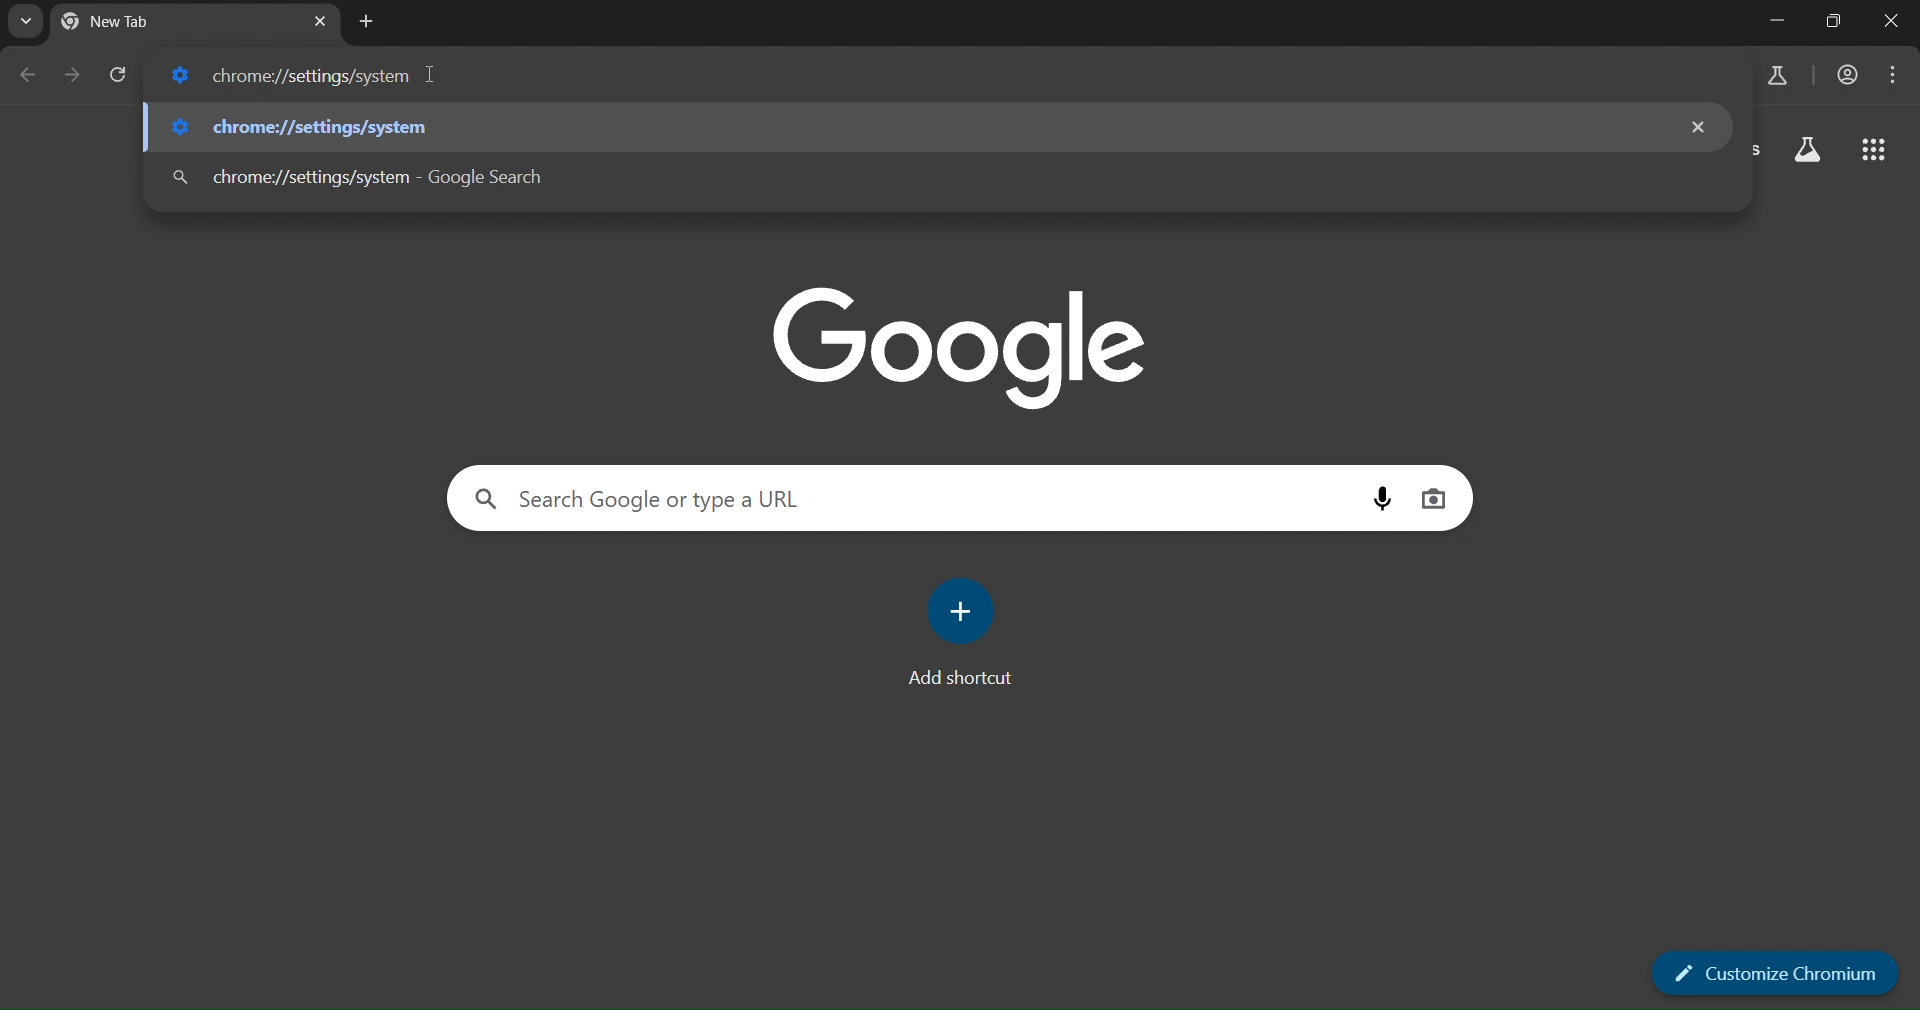 The image size is (1920, 1010). I want to click on go back one page, so click(30, 76).